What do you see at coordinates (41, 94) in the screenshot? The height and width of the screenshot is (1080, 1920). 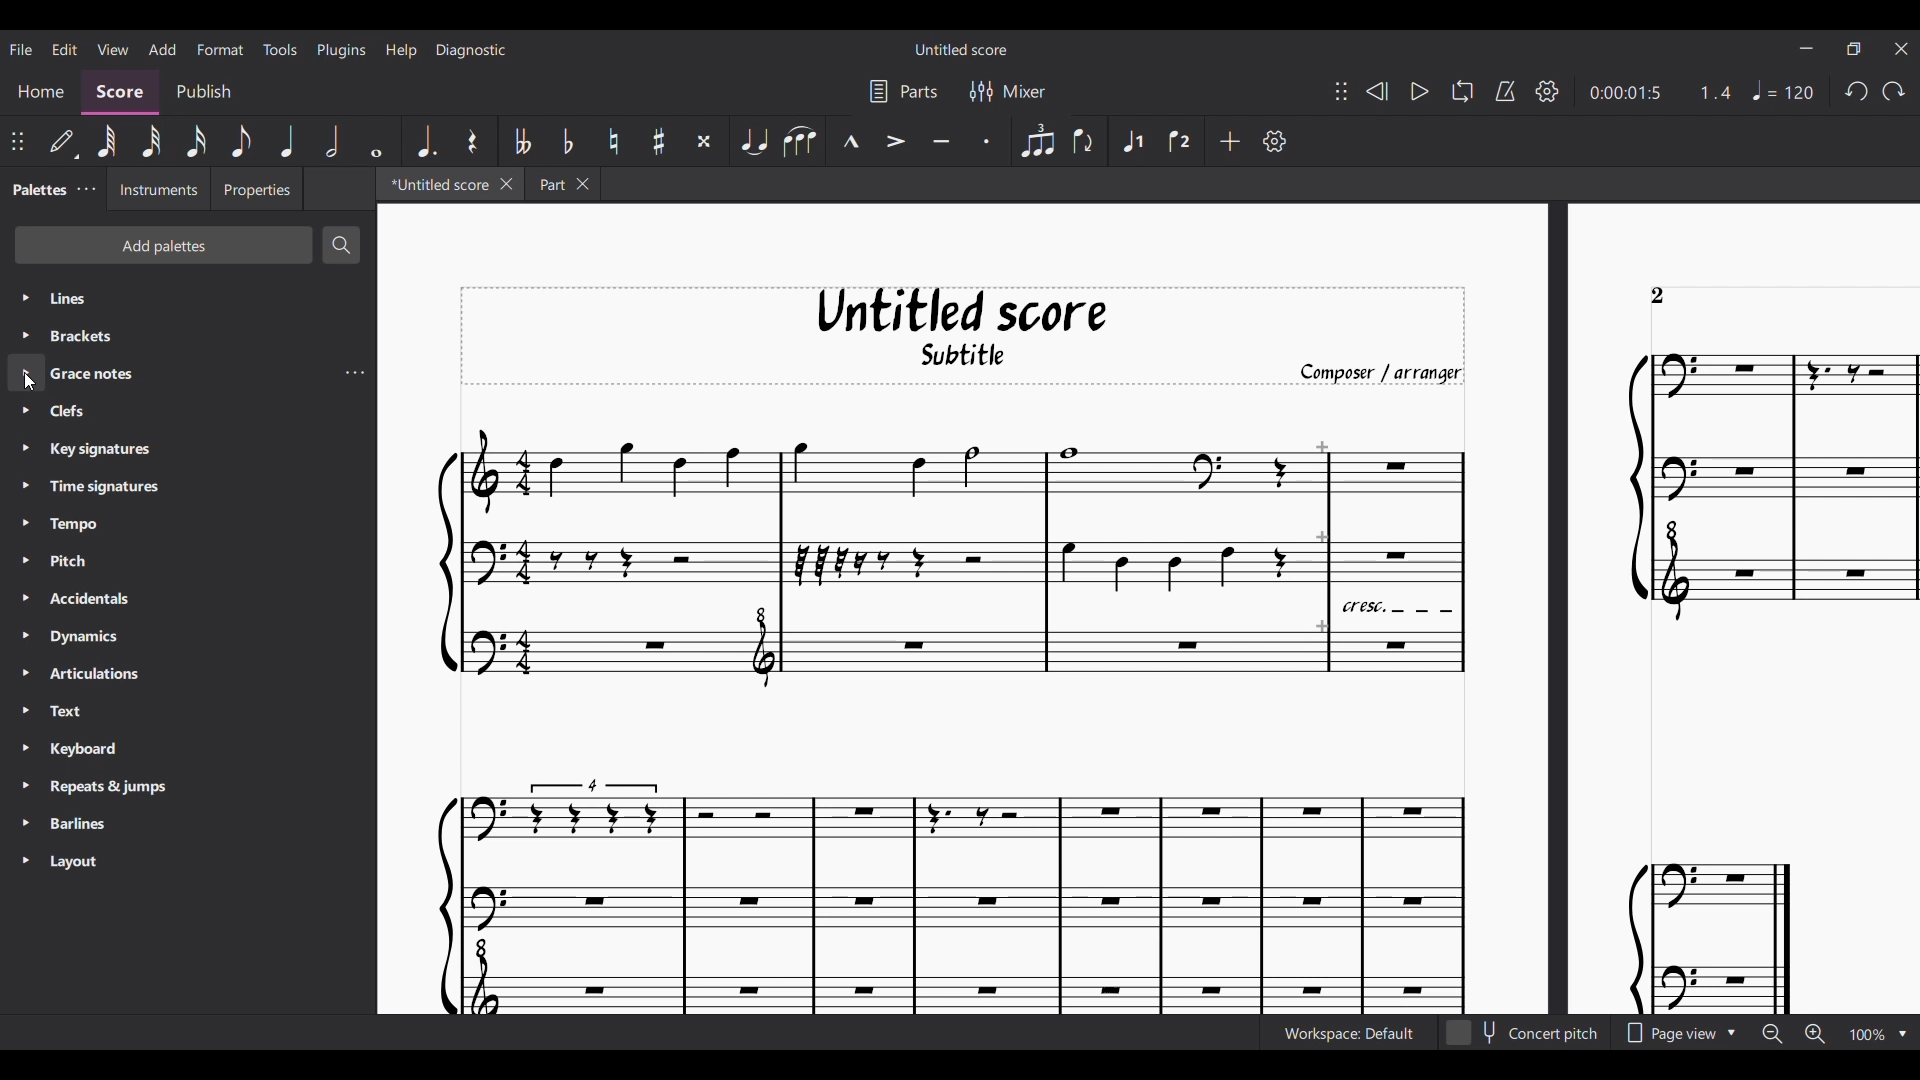 I see `Home section` at bounding box center [41, 94].